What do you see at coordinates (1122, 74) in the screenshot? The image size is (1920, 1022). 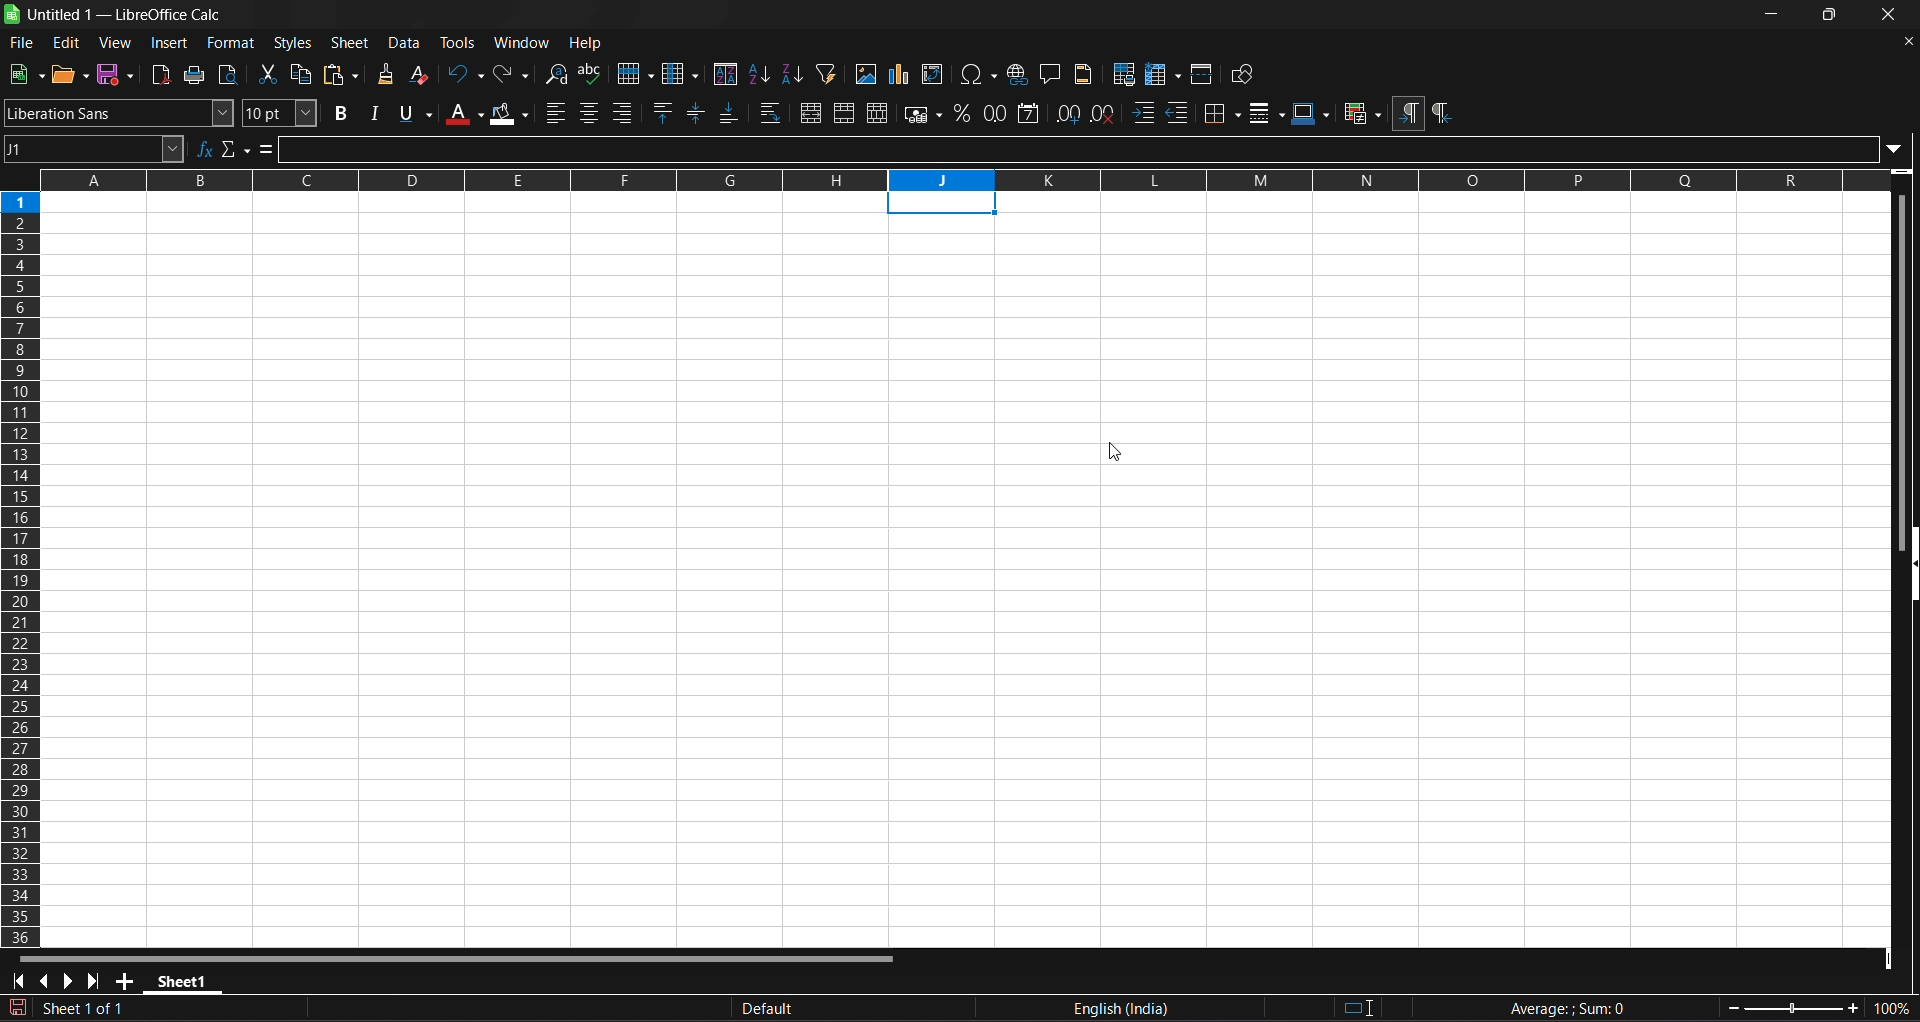 I see `define print area` at bounding box center [1122, 74].